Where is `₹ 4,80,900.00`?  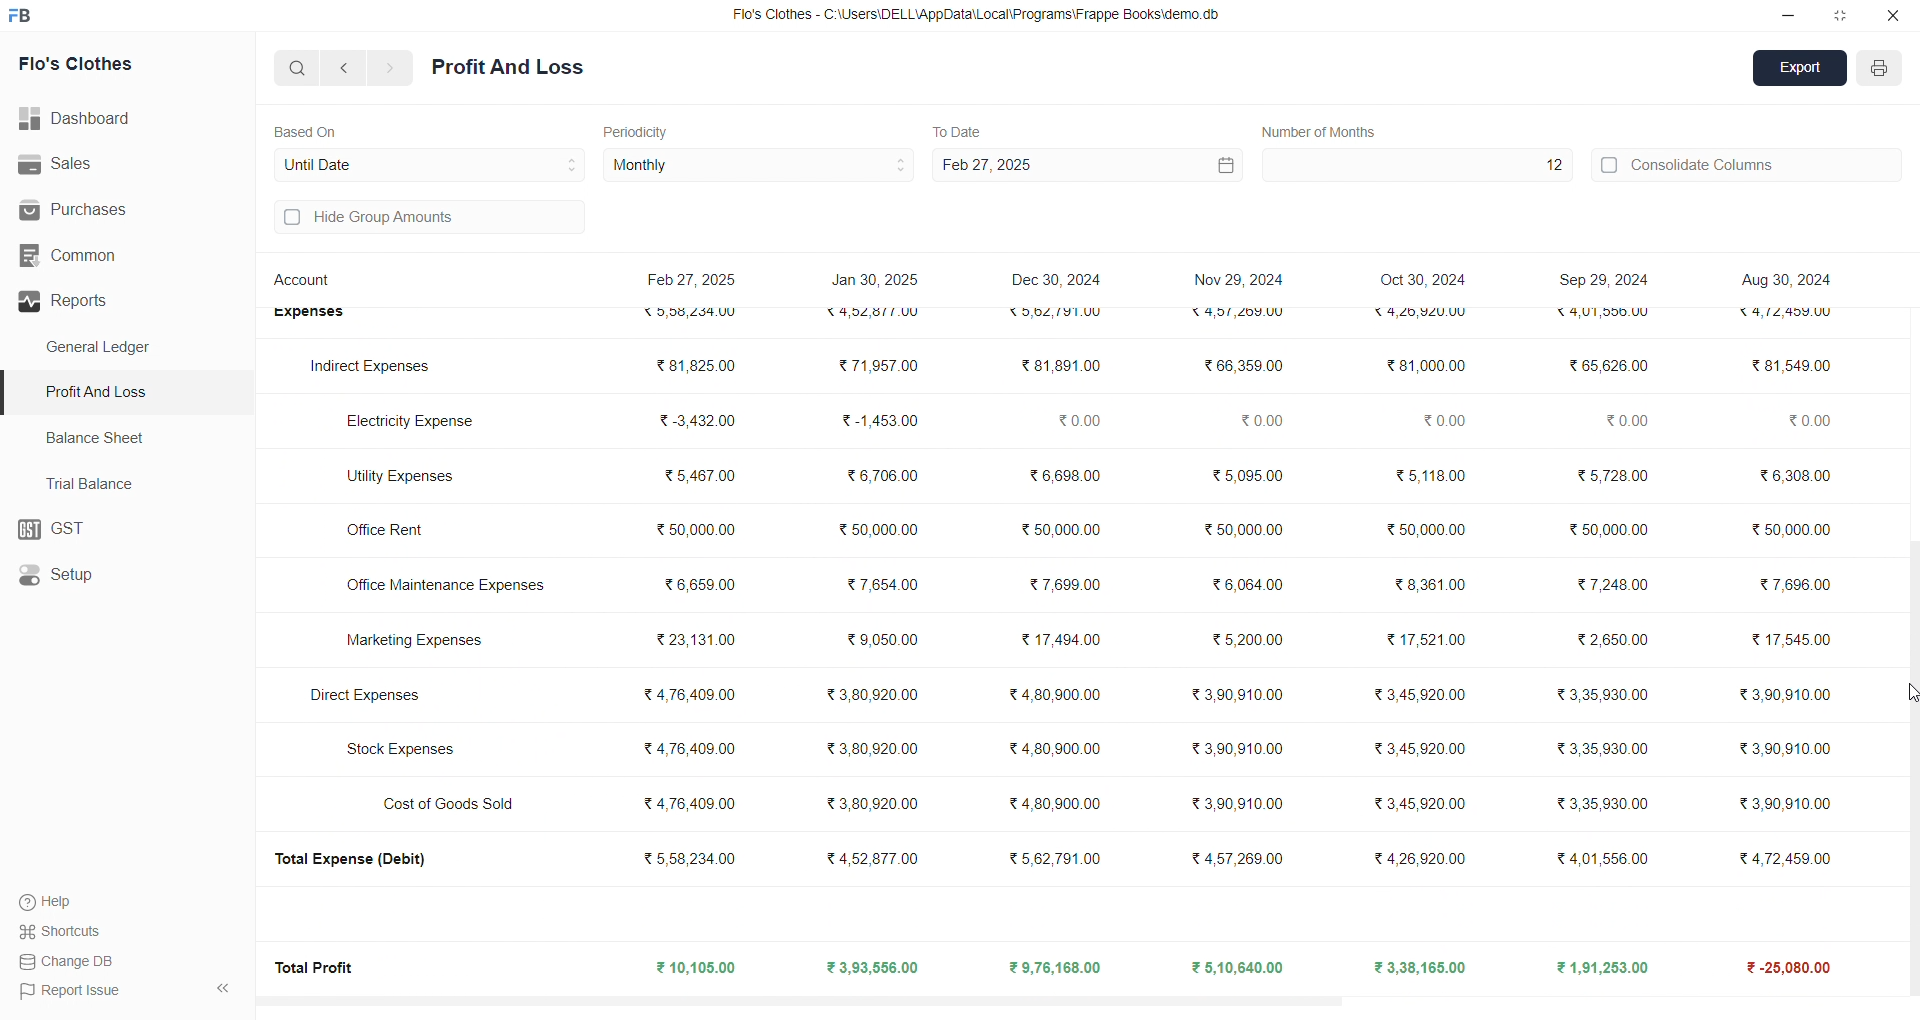 ₹ 4,80,900.00 is located at coordinates (1061, 750).